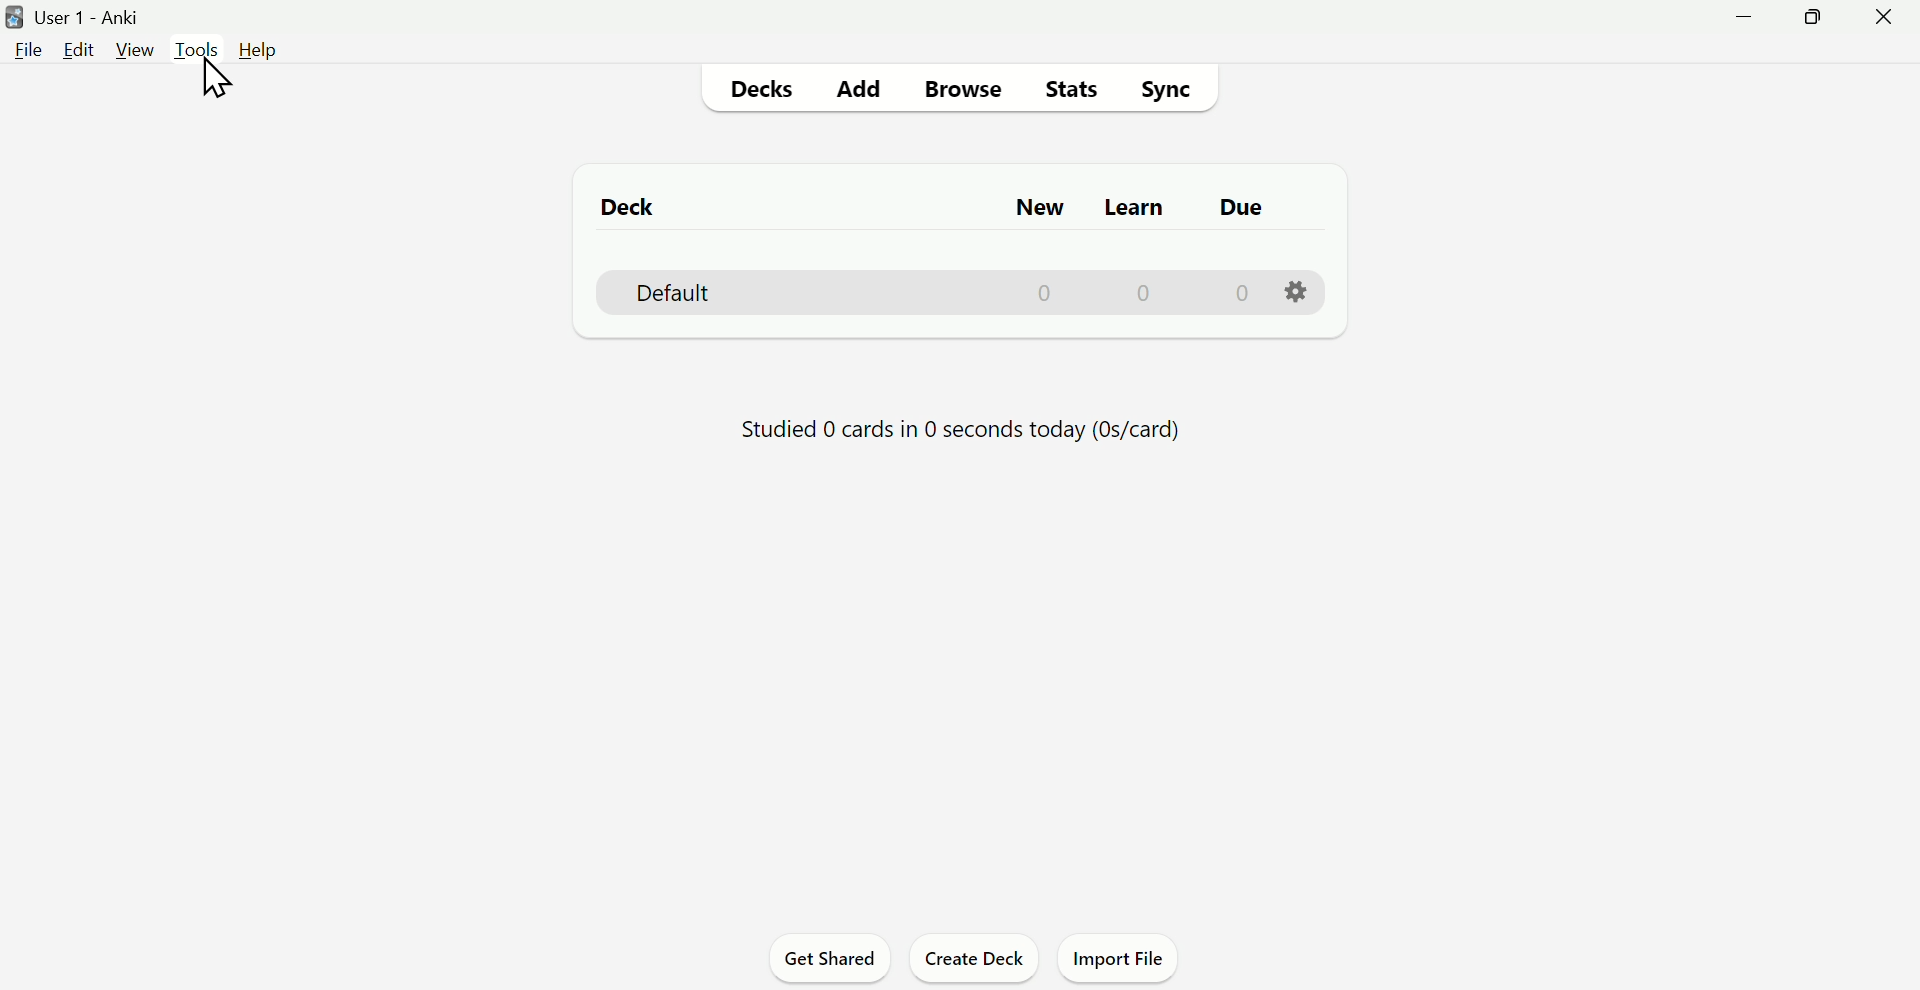 Image resolution: width=1920 pixels, height=990 pixels. I want to click on View, so click(135, 50).